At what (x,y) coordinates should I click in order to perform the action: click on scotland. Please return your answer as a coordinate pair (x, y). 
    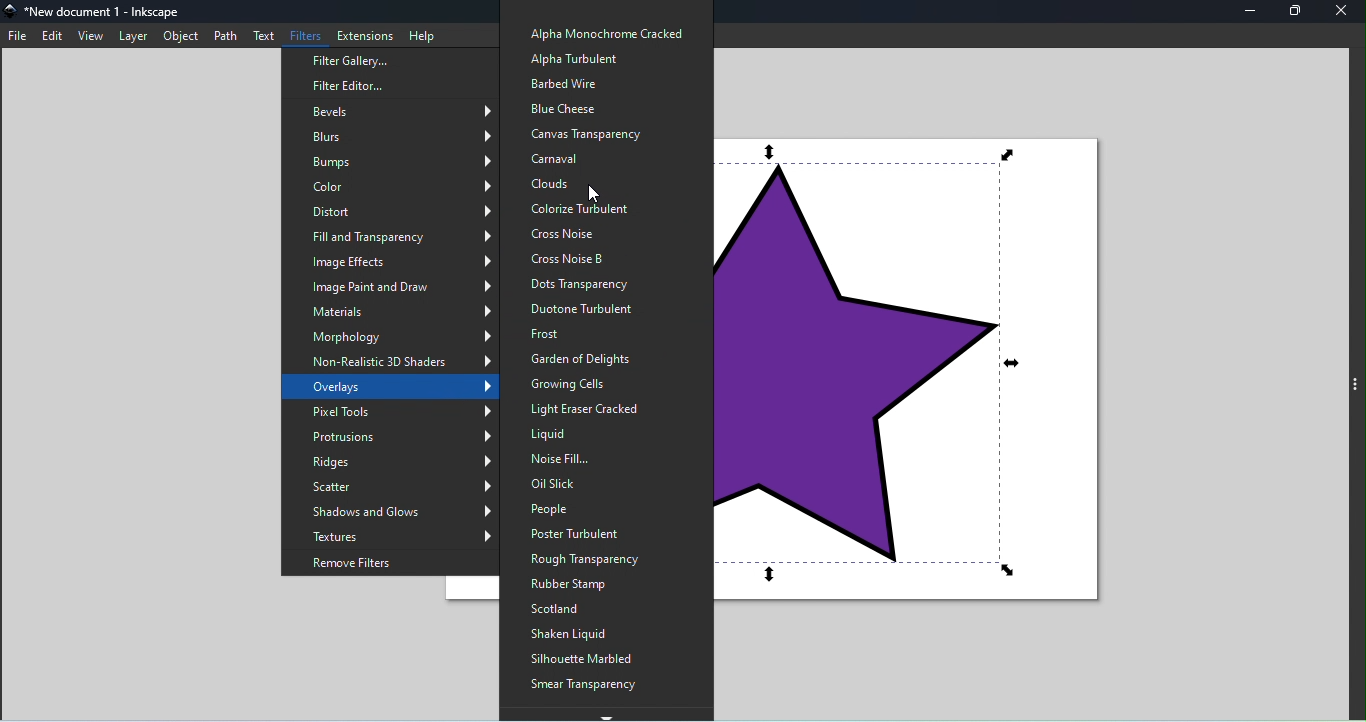
    Looking at the image, I should click on (589, 610).